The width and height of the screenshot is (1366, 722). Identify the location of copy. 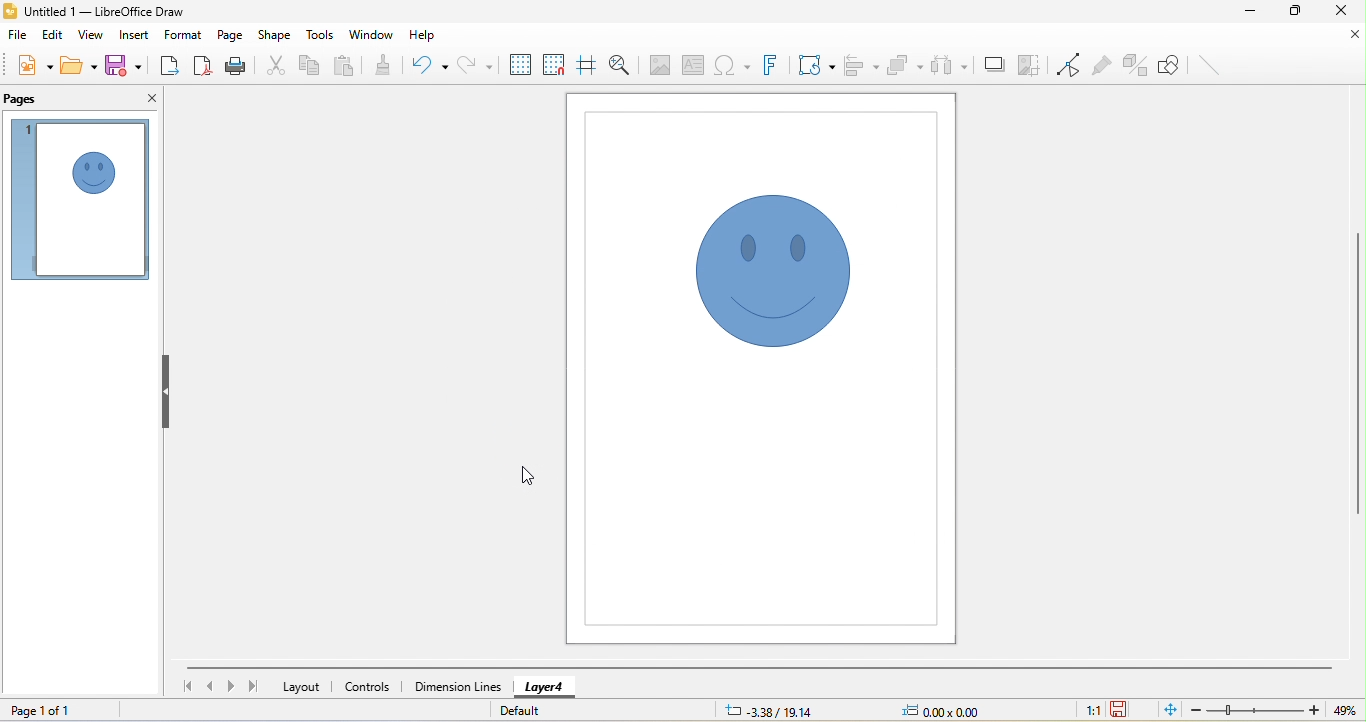
(308, 66).